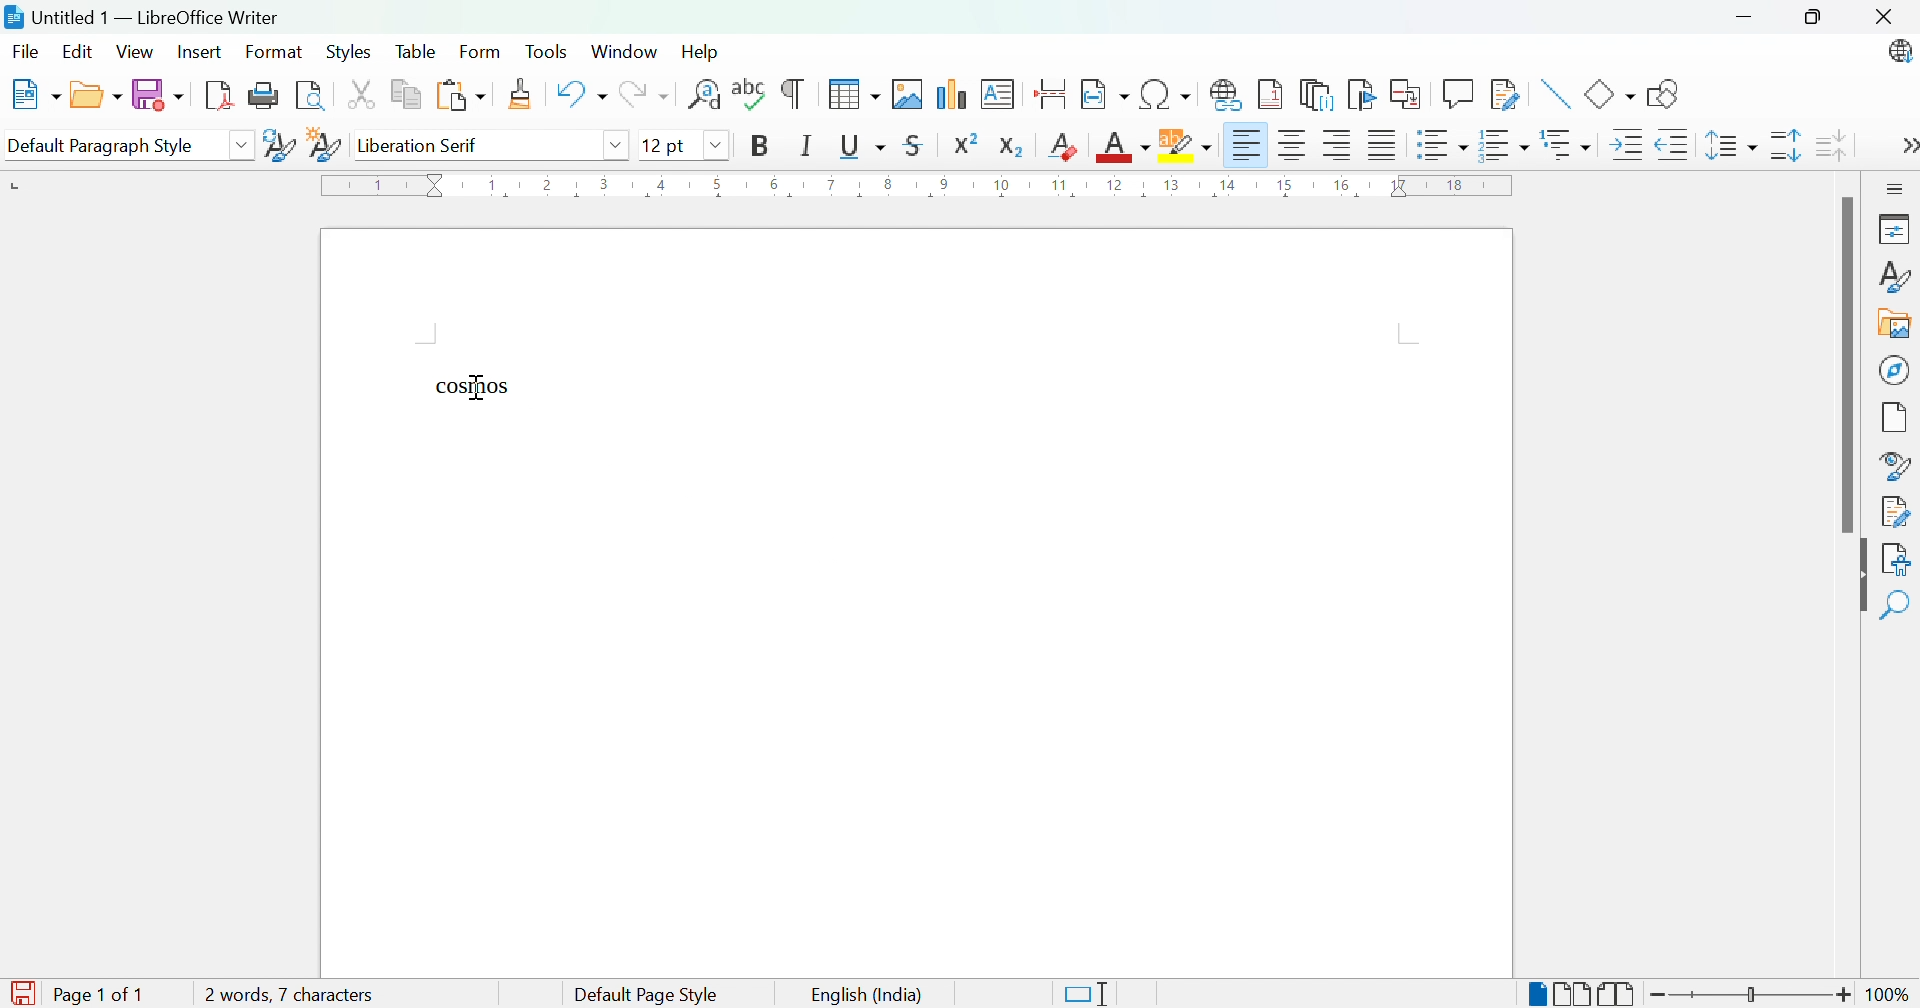 The height and width of the screenshot is (1008, 1920). I want to click on Export as PDF, so click(219, 94).